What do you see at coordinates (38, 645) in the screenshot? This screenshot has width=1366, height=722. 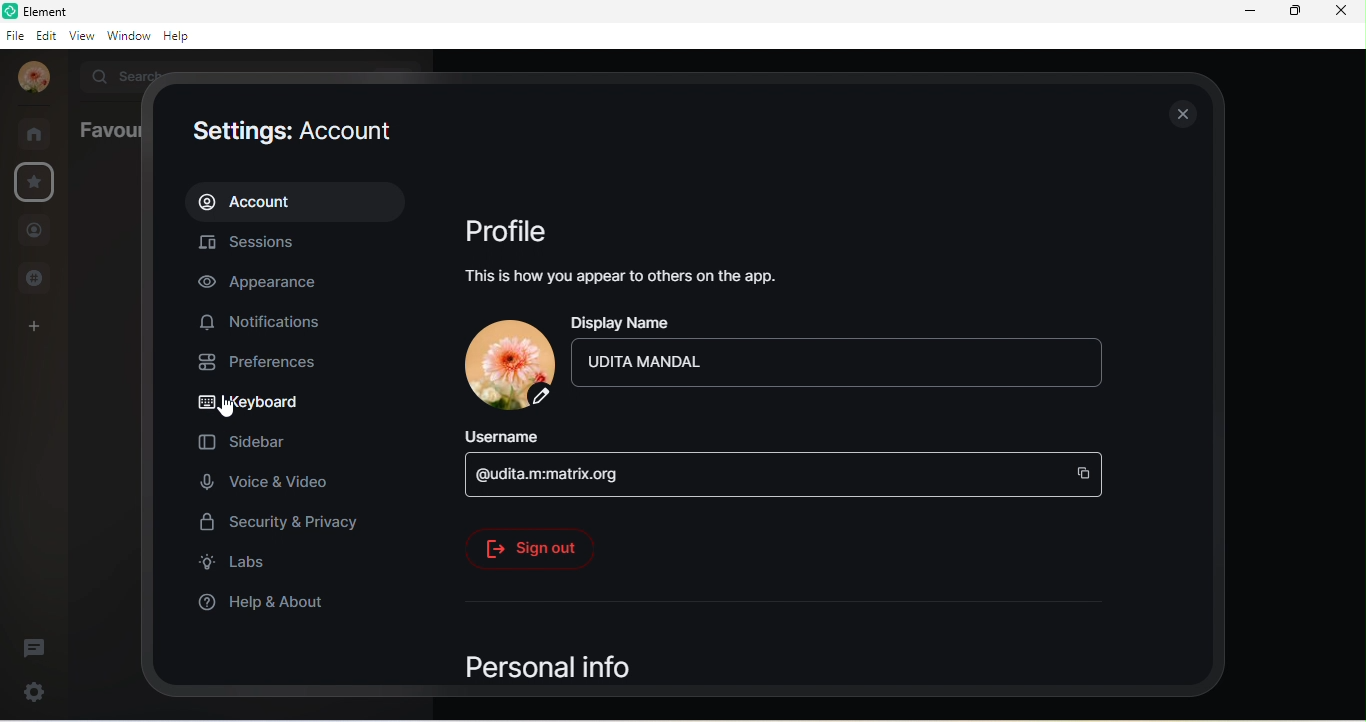 I see `threads` at bounding box center [38, 645].